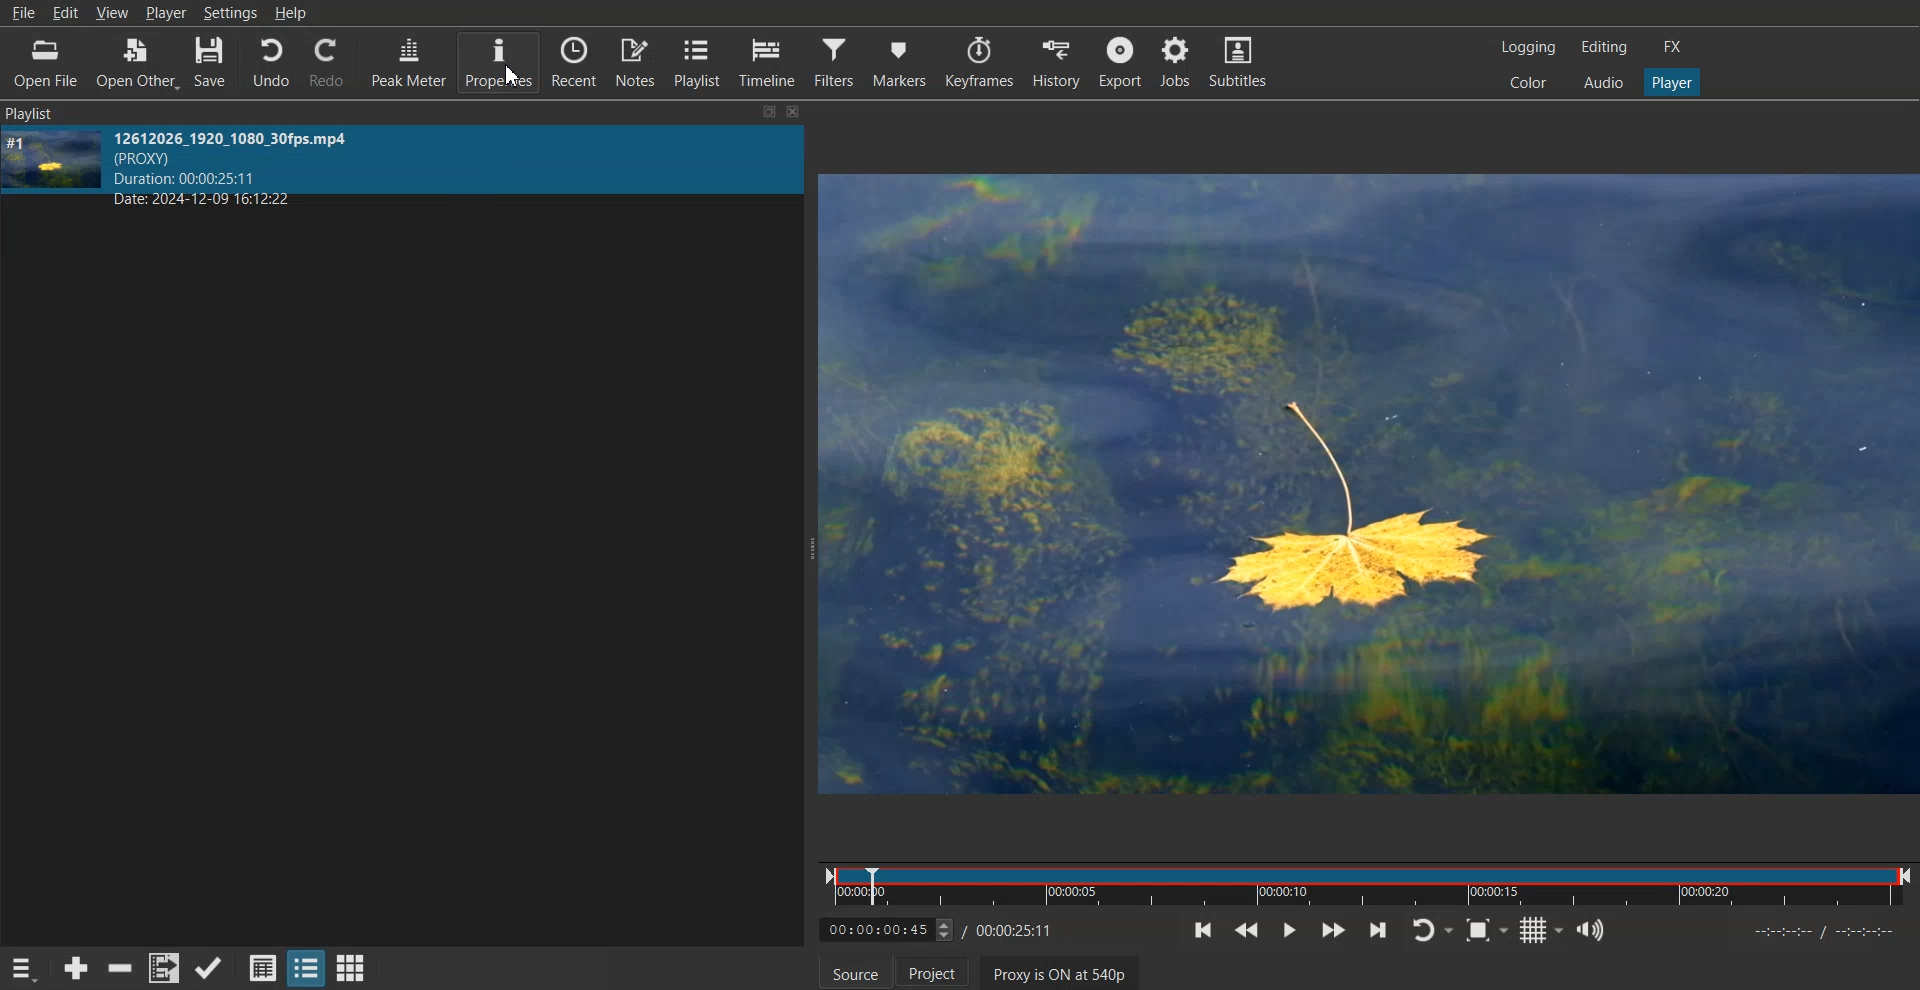  What do you see at coordinates (26, 968) in the screenshot?
I see `Playlist menu` at bounding box center [26, 968].